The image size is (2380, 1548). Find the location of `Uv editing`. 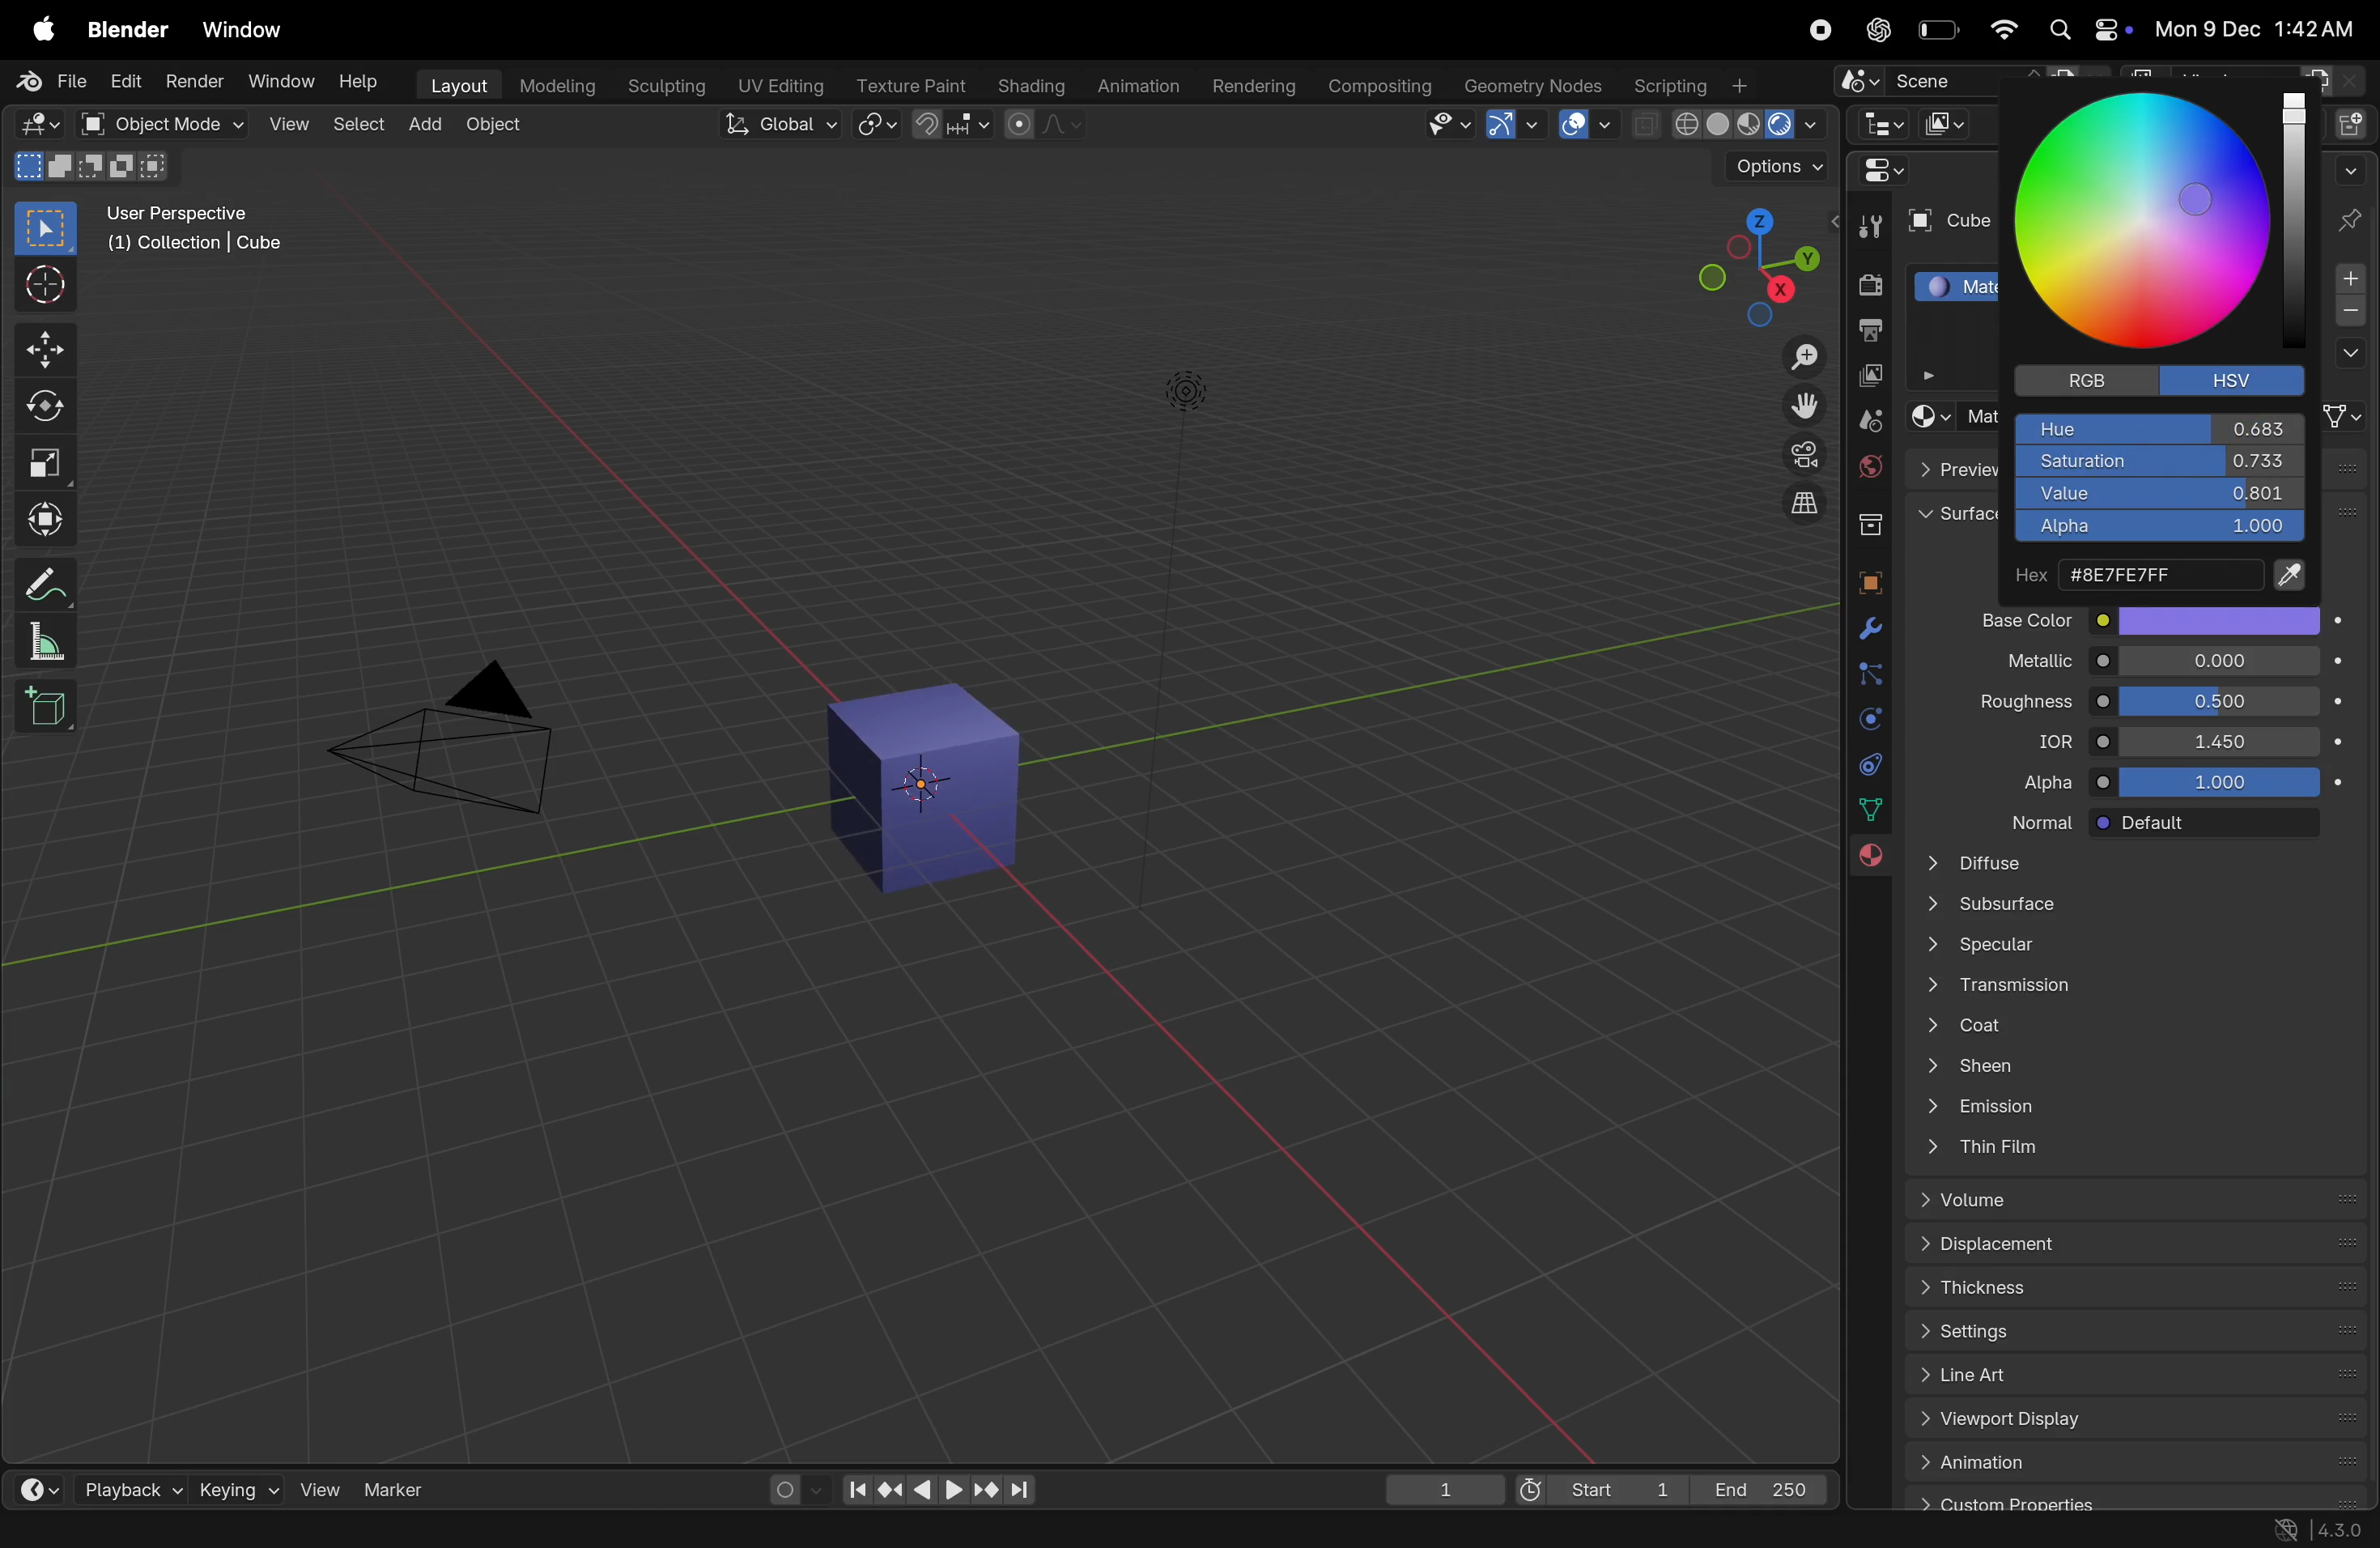

Uv editing is located at coordinates (778, 84).